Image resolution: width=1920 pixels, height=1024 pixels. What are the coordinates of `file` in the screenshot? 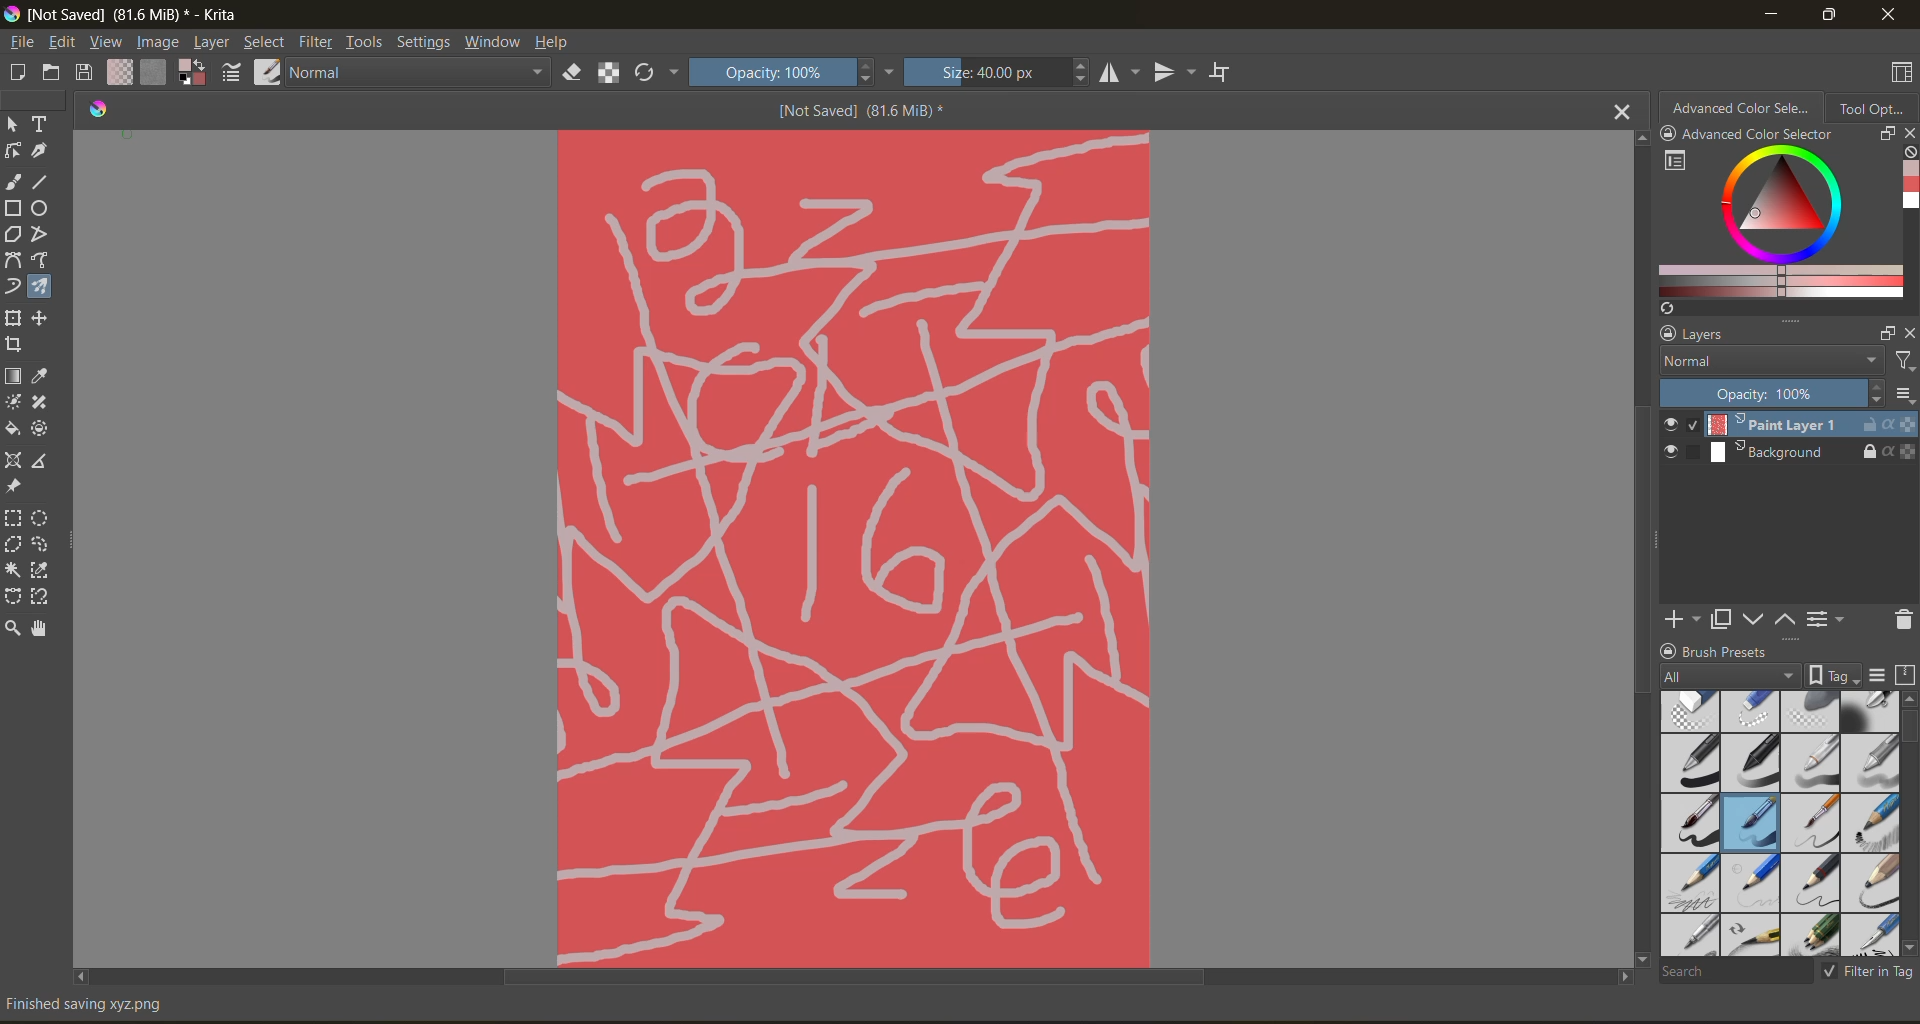 It's located at (23, 40).